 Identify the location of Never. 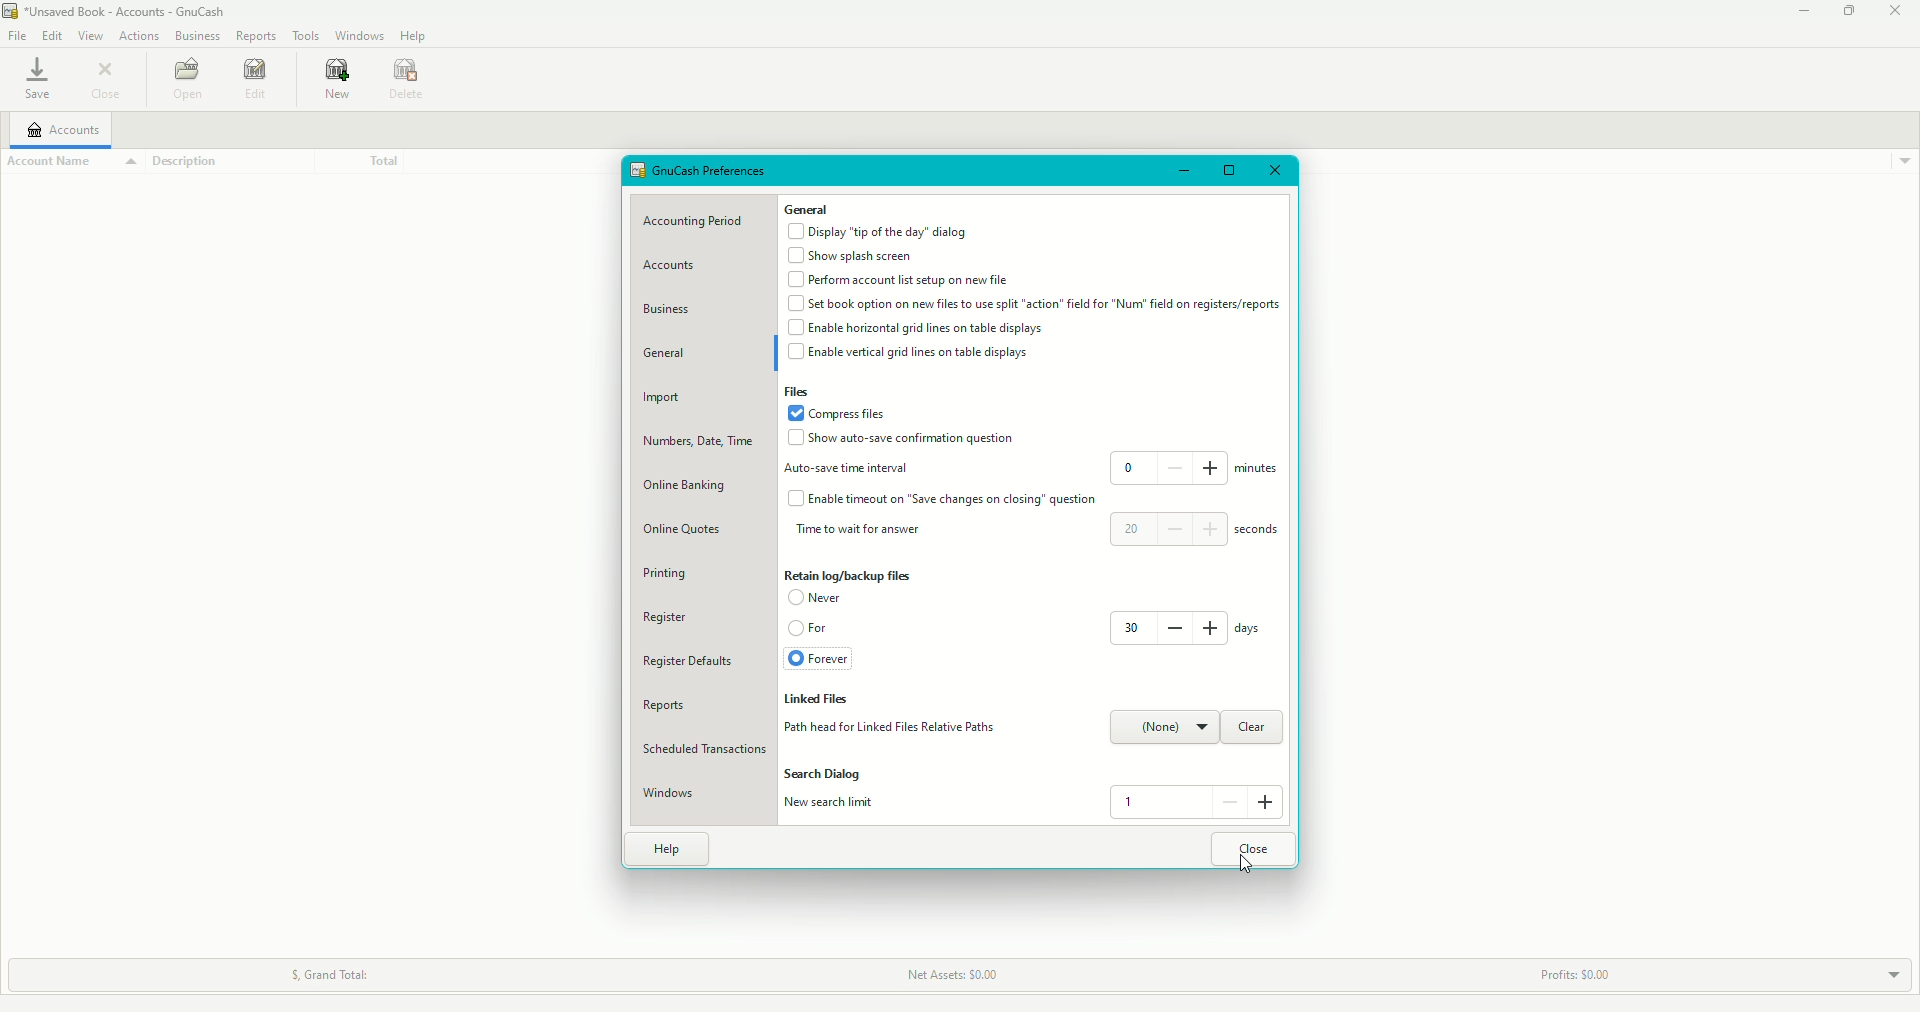
(821, 598).